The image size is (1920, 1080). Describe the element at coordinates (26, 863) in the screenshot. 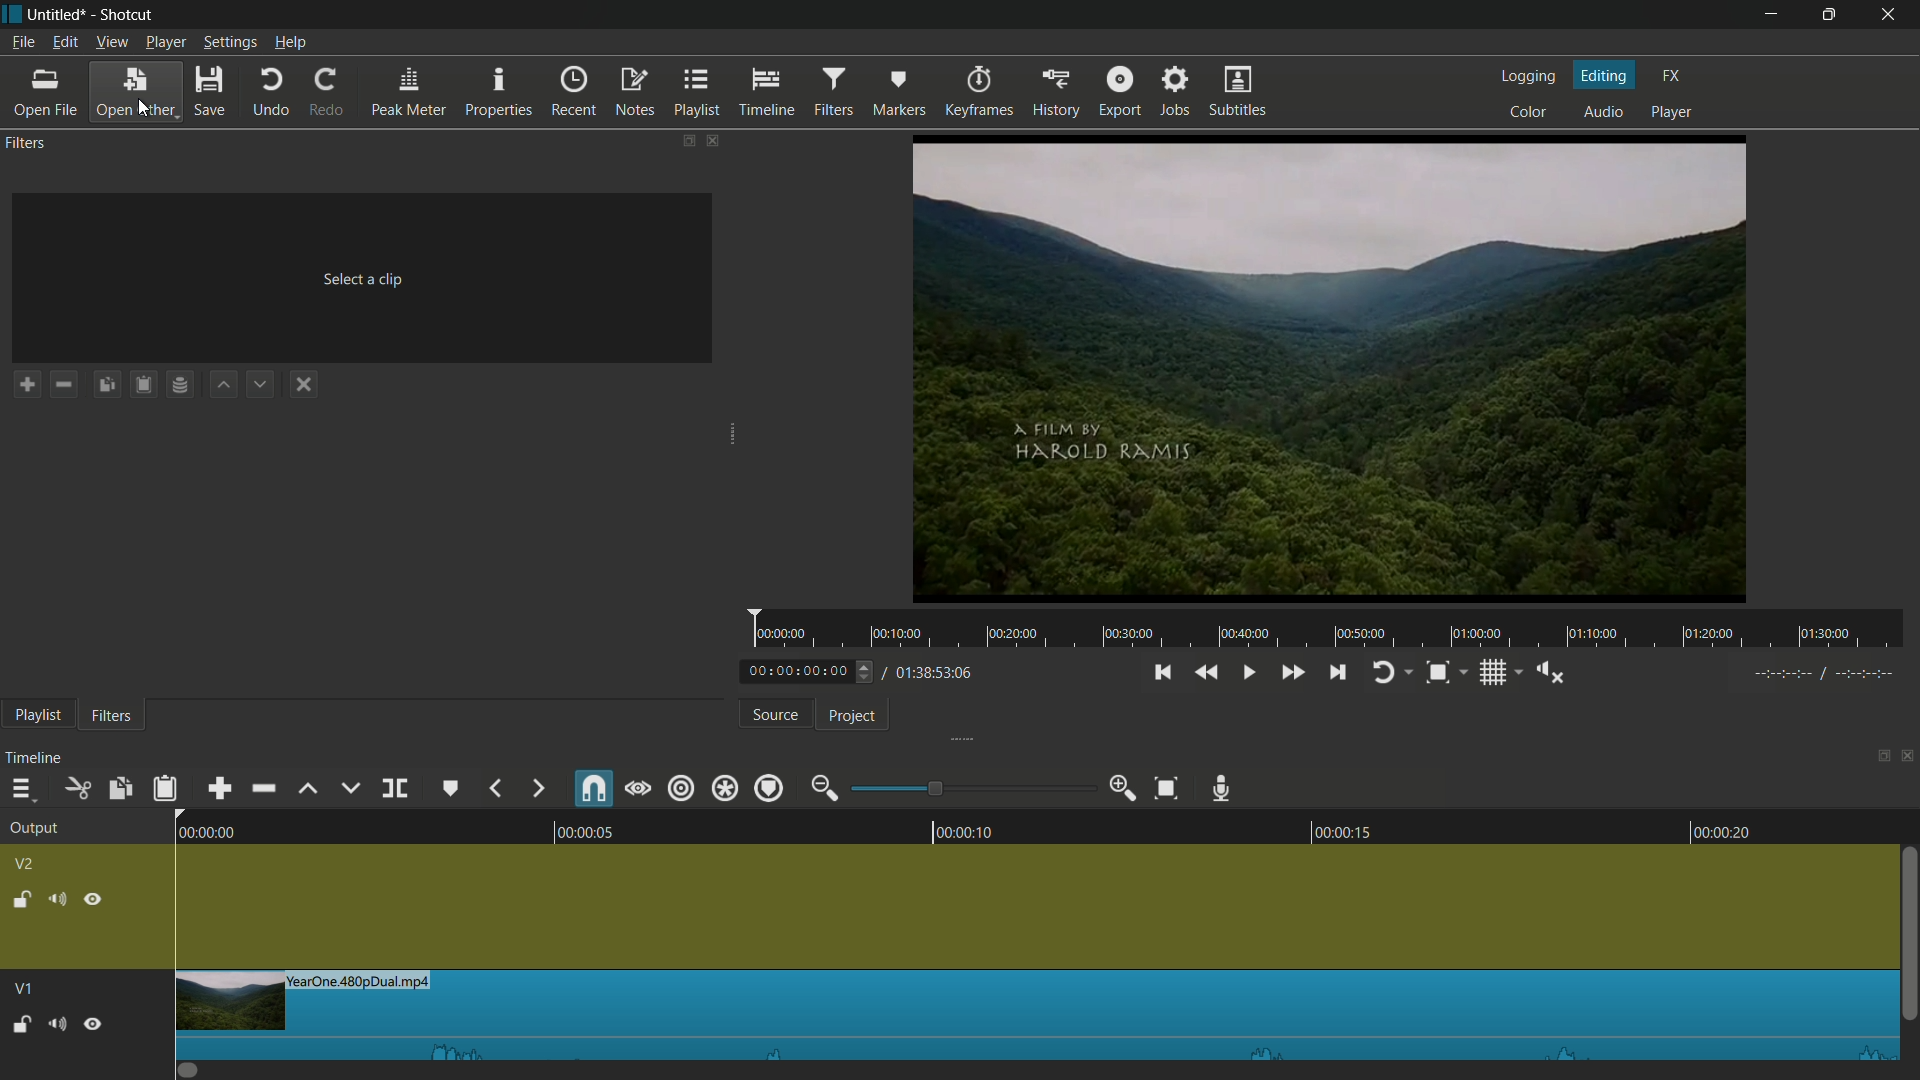

I see `v2` at that location.